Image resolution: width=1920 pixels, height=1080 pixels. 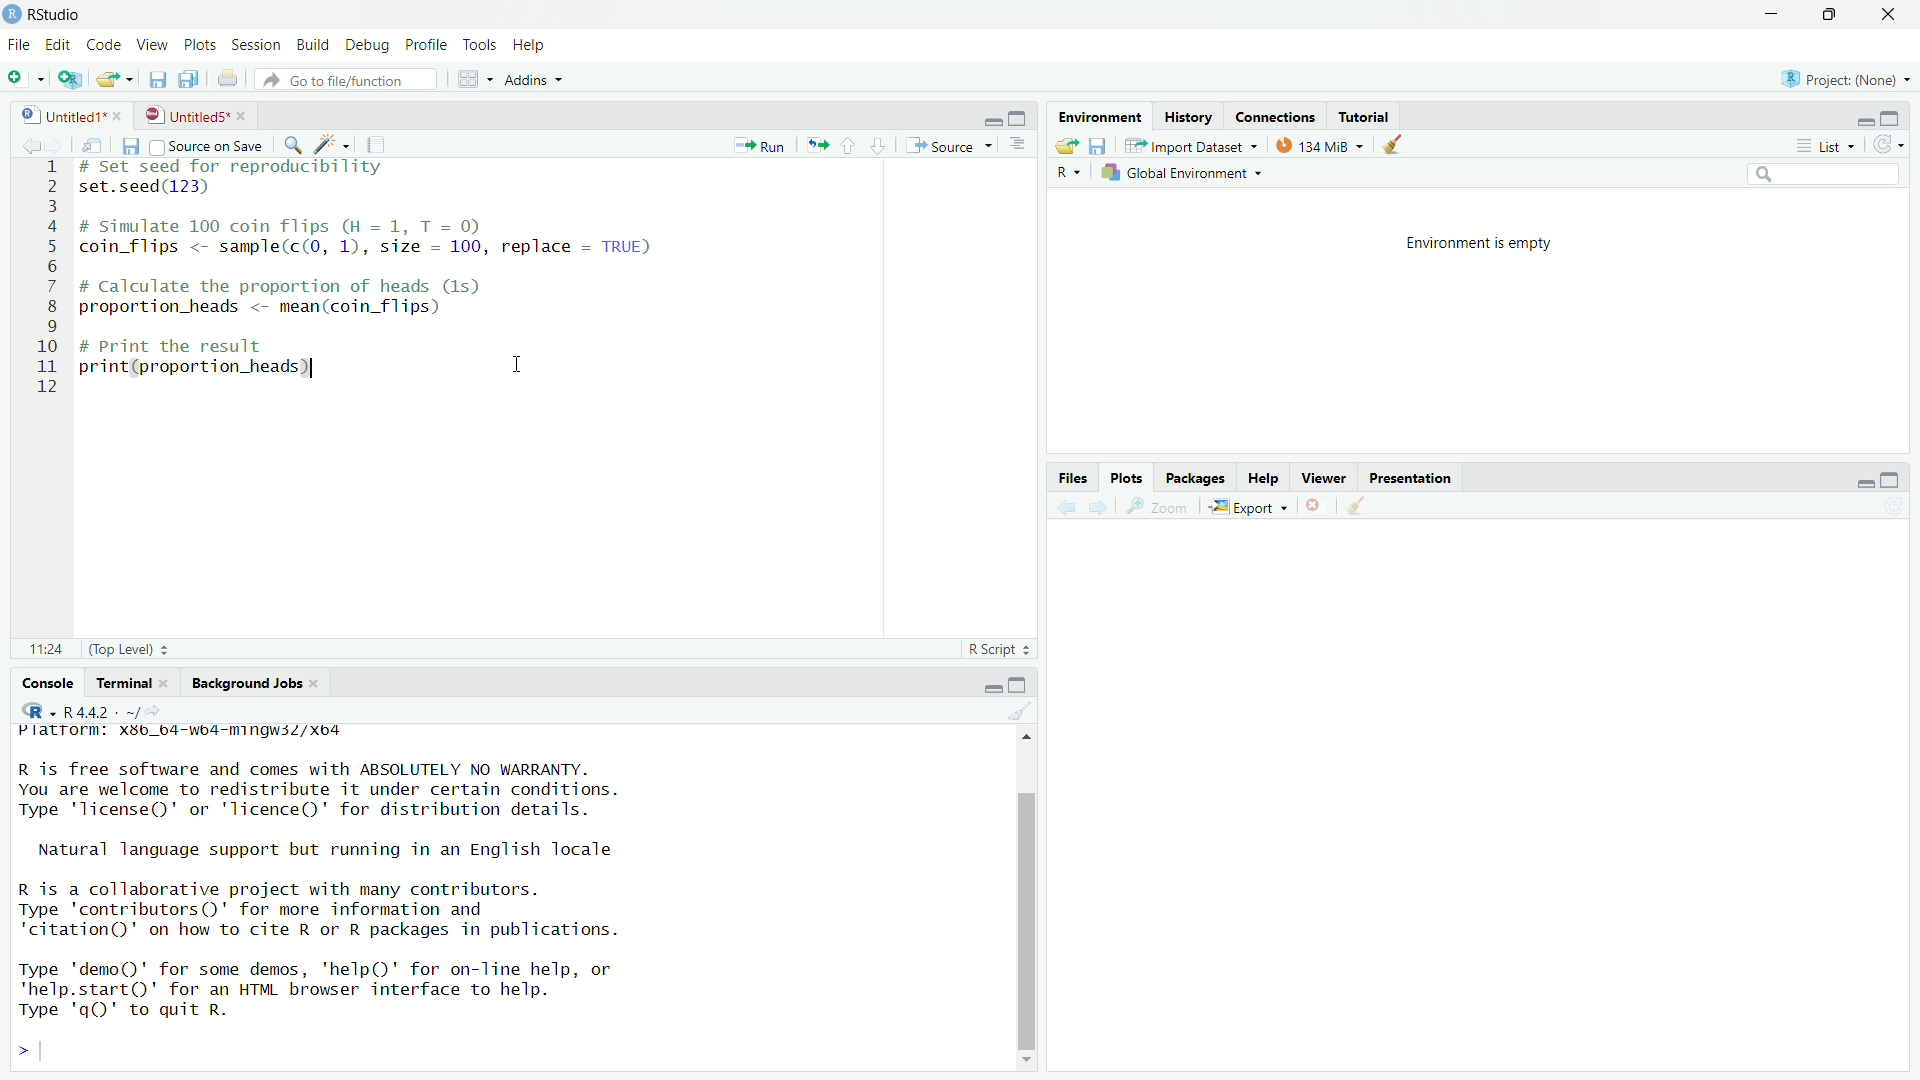 I want to click on RStudio, so click(x=57, y=12).